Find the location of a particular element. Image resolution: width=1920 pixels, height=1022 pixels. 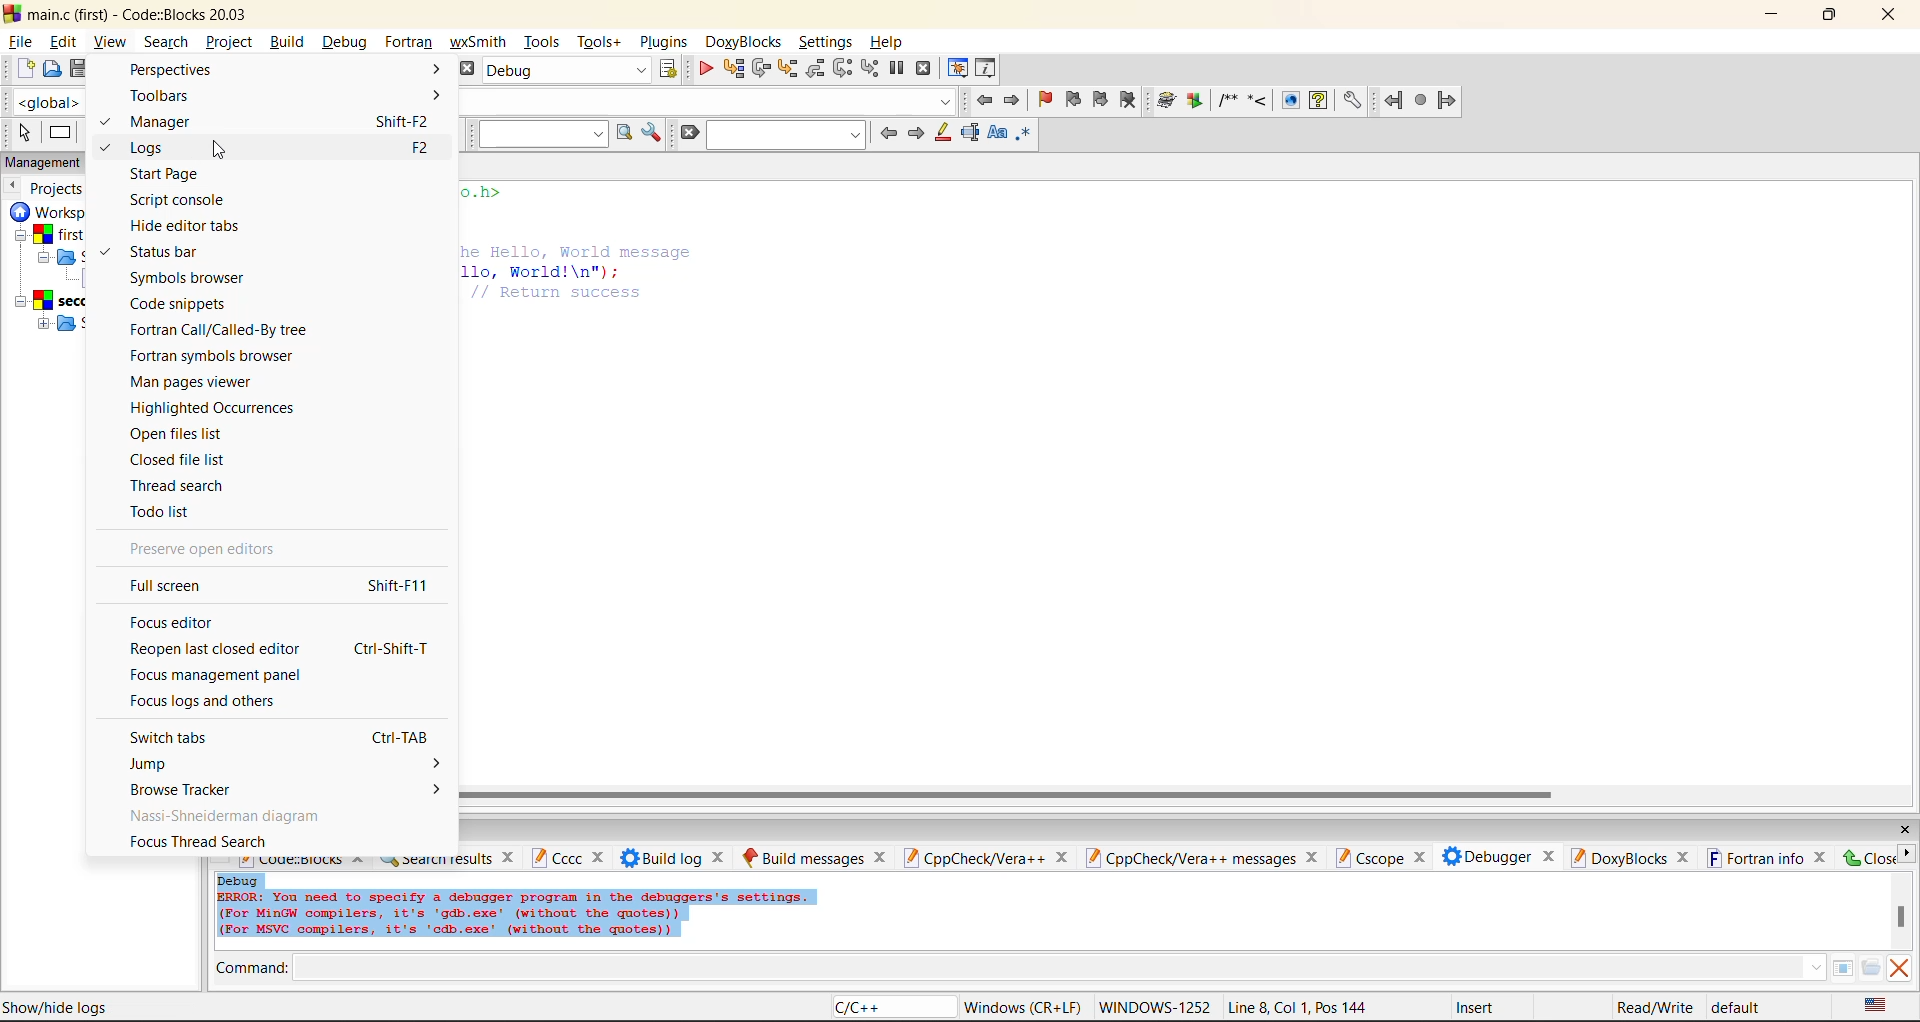

setting is located at coordinates (1353, 102).